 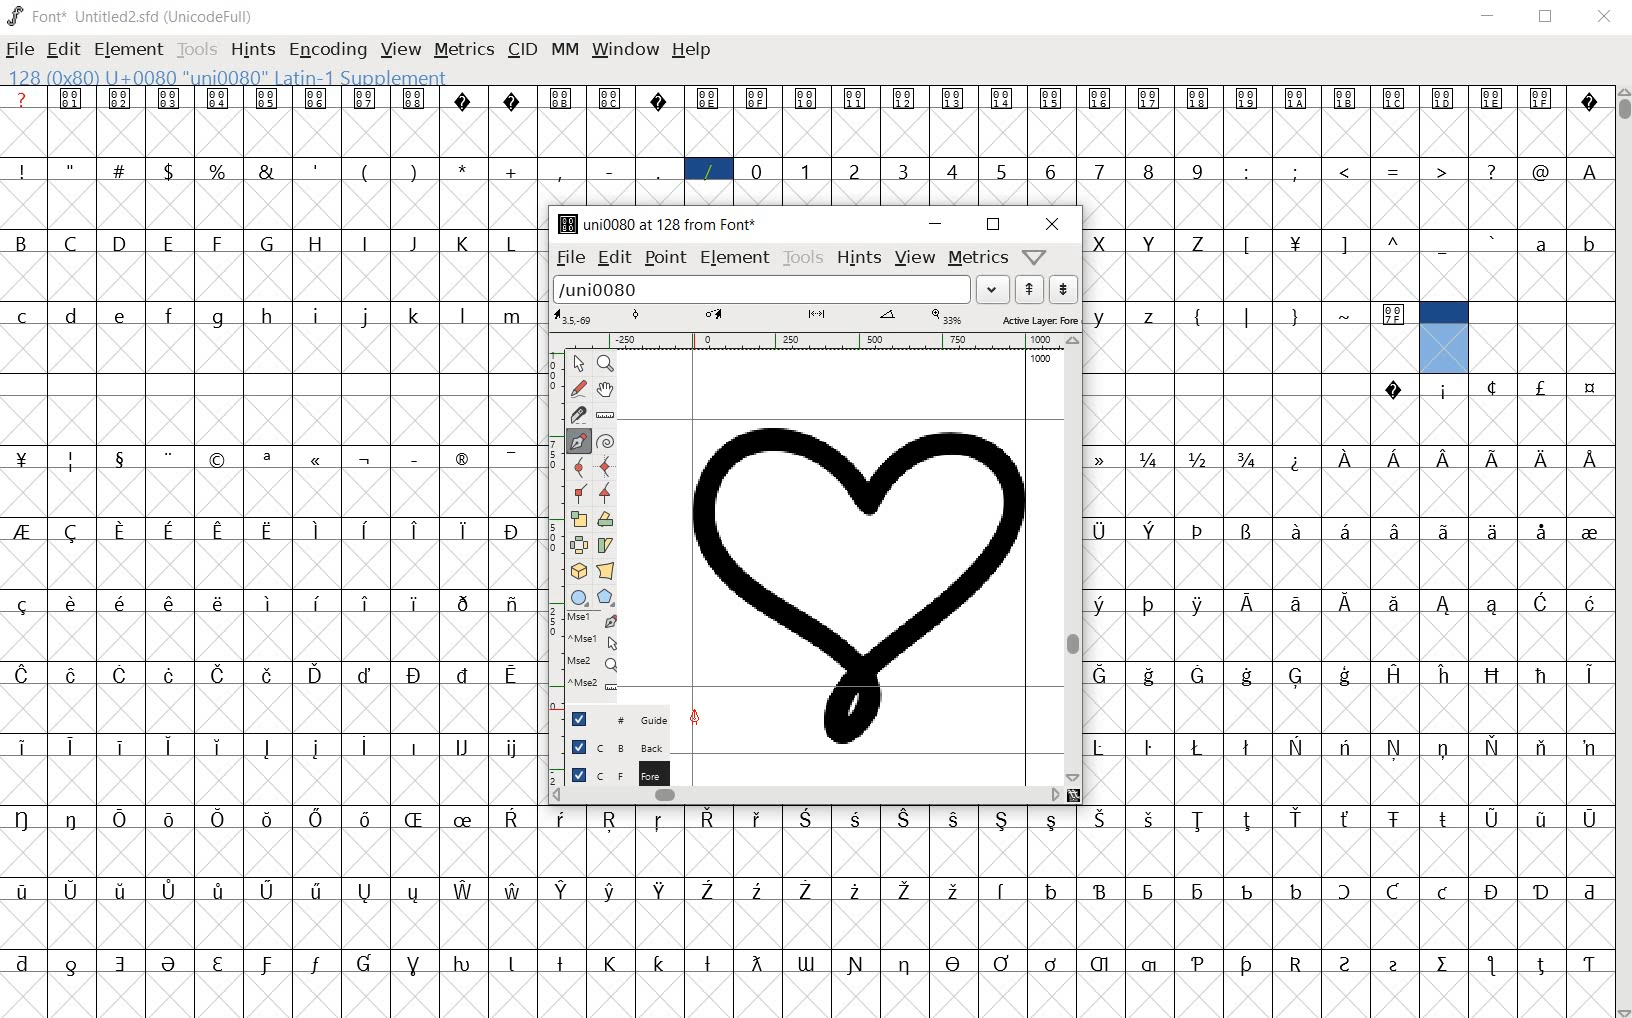 What do you see at coordinates (610, 718) in the screenshot?
I see `Guide` at bounding box center [610, 718].